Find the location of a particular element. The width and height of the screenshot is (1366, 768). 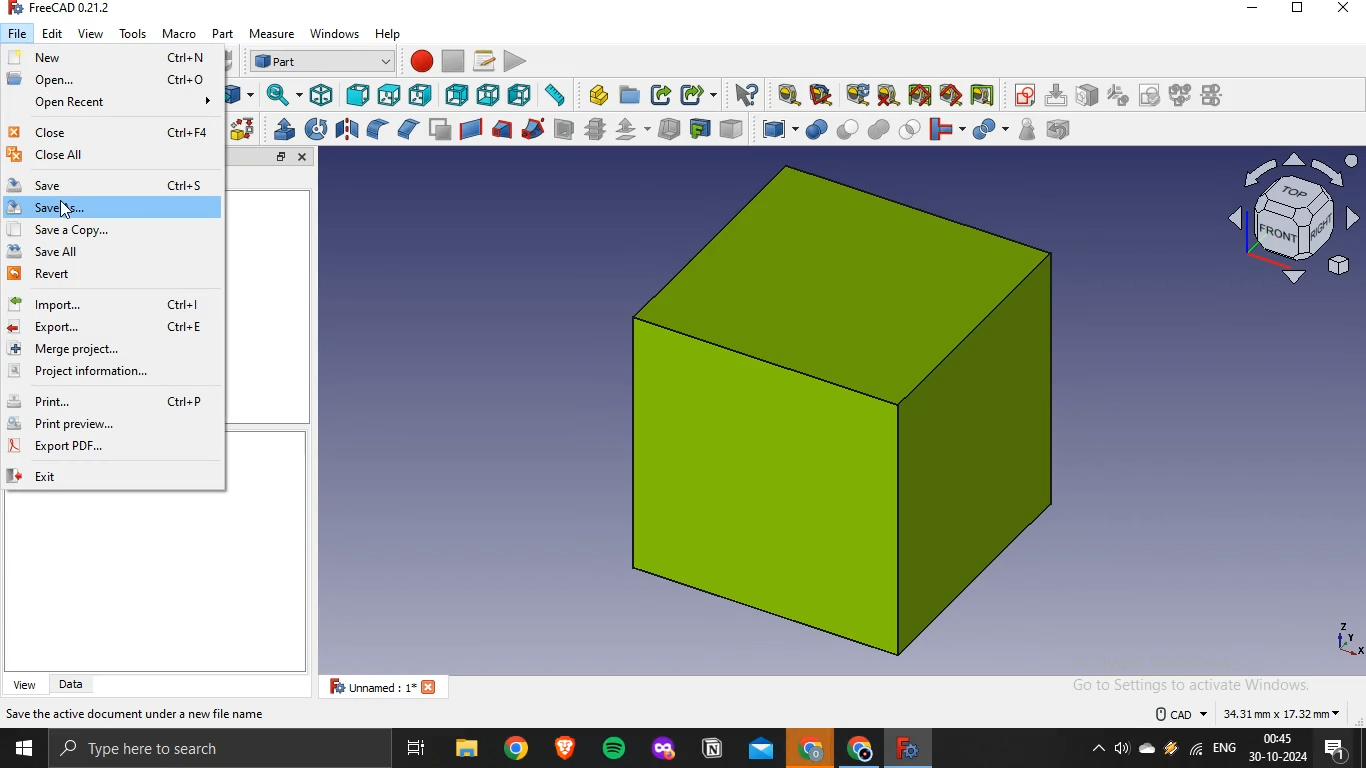

revert is located at coordinates (108, 275).